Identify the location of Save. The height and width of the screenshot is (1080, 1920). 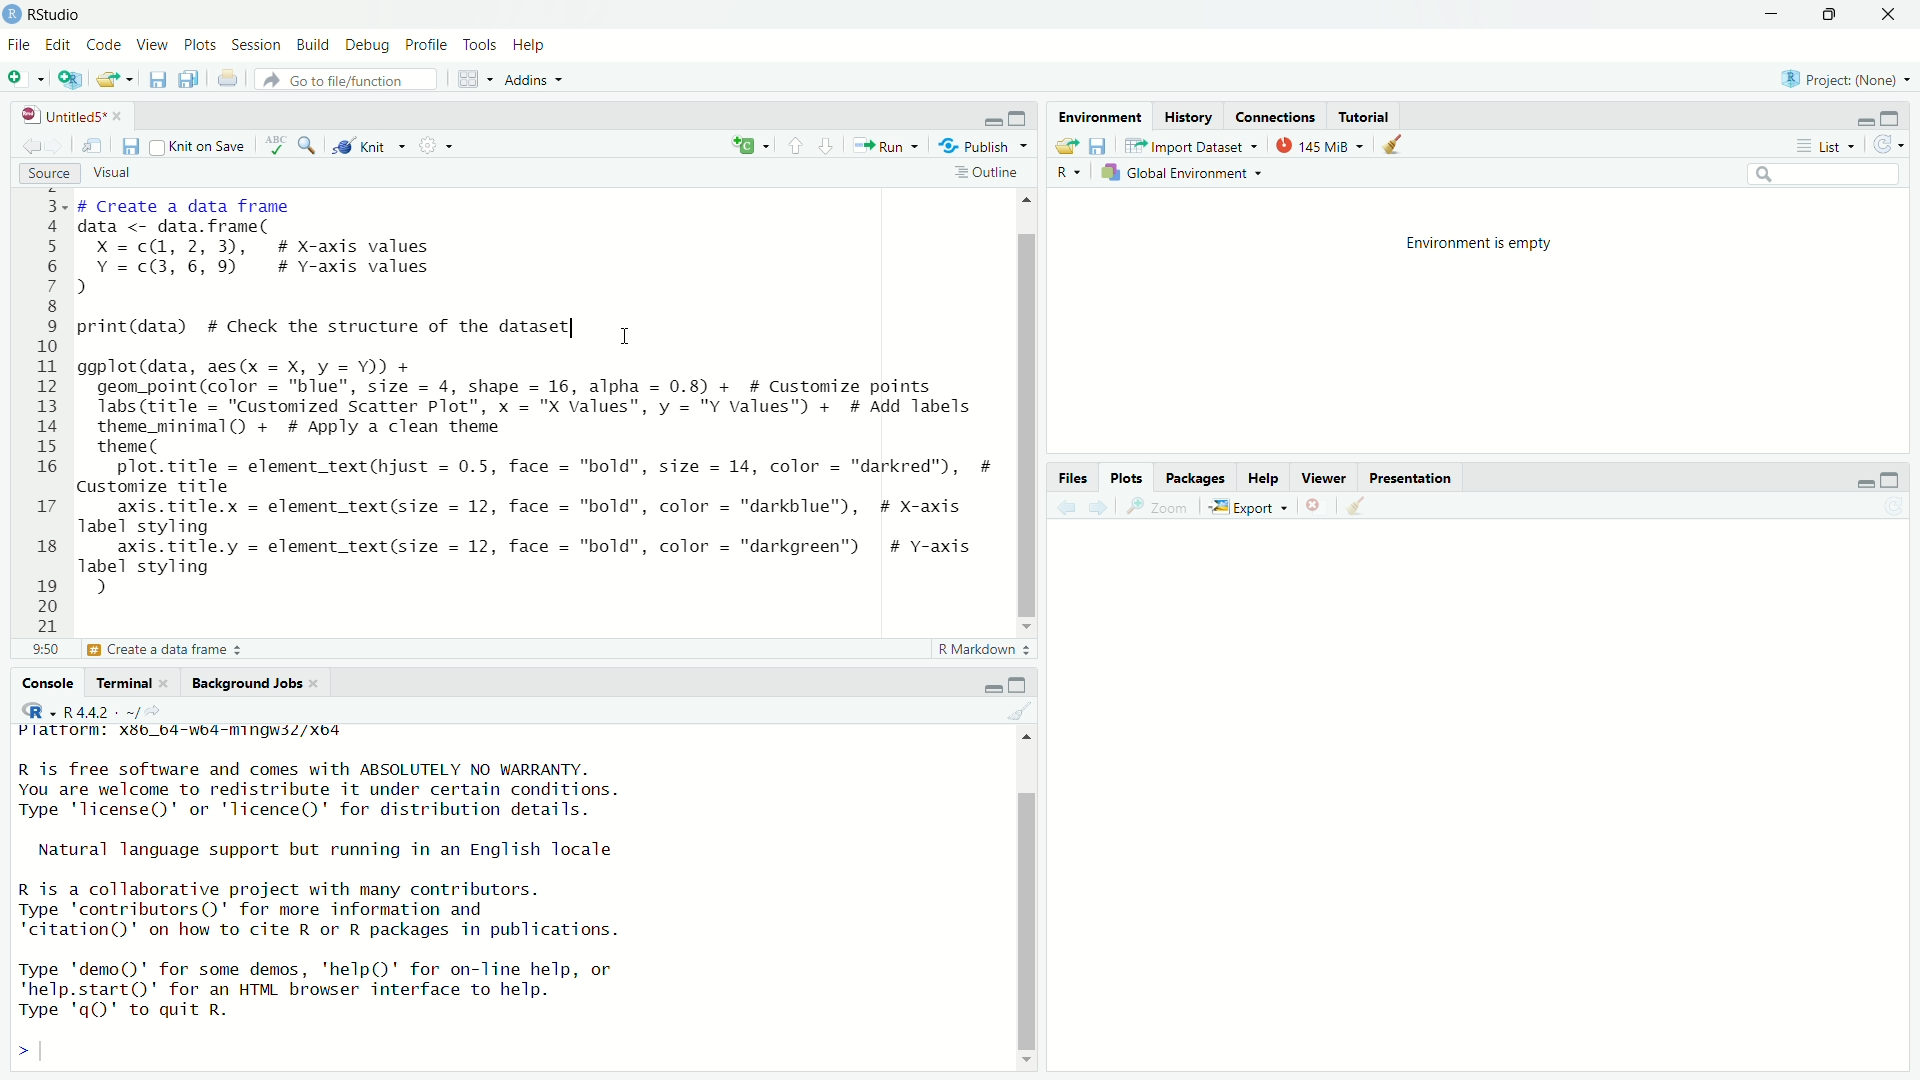
(130, 146).